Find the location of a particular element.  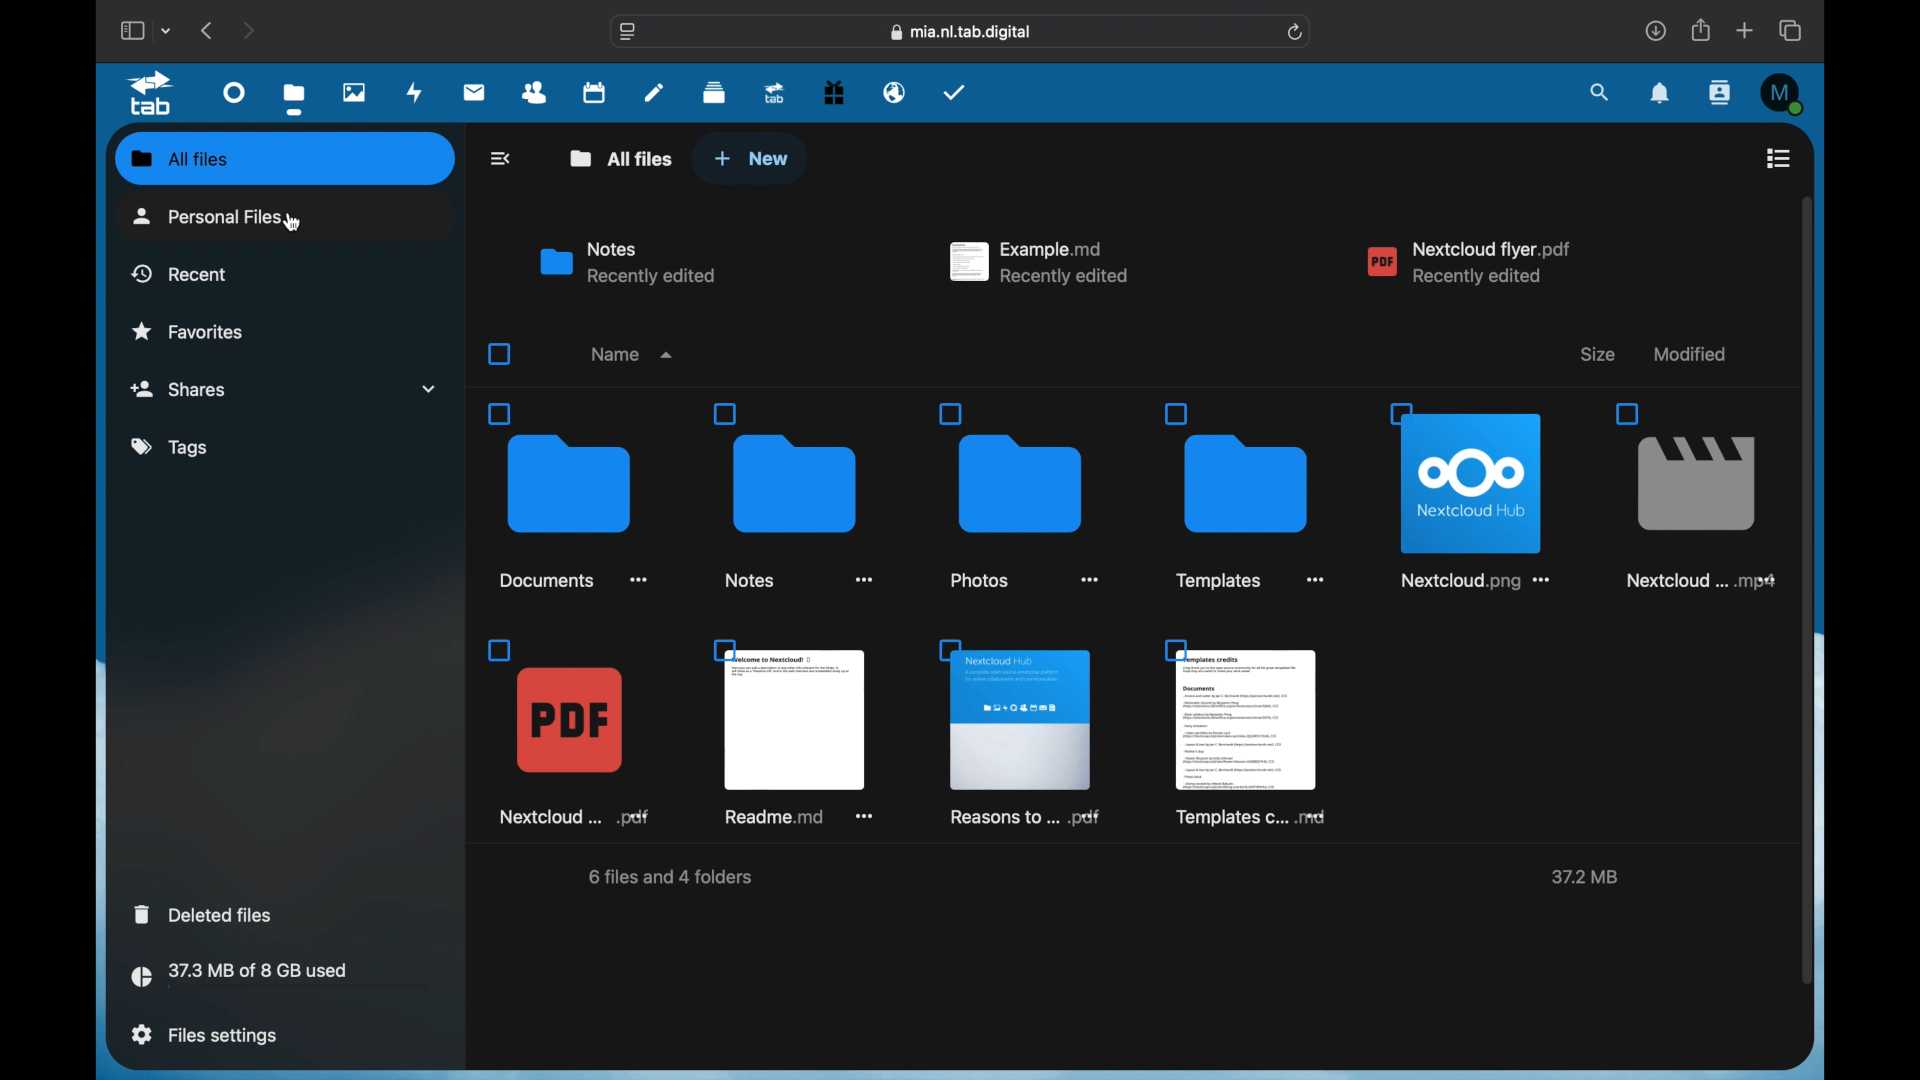

name is located at coordinates (634, 354).